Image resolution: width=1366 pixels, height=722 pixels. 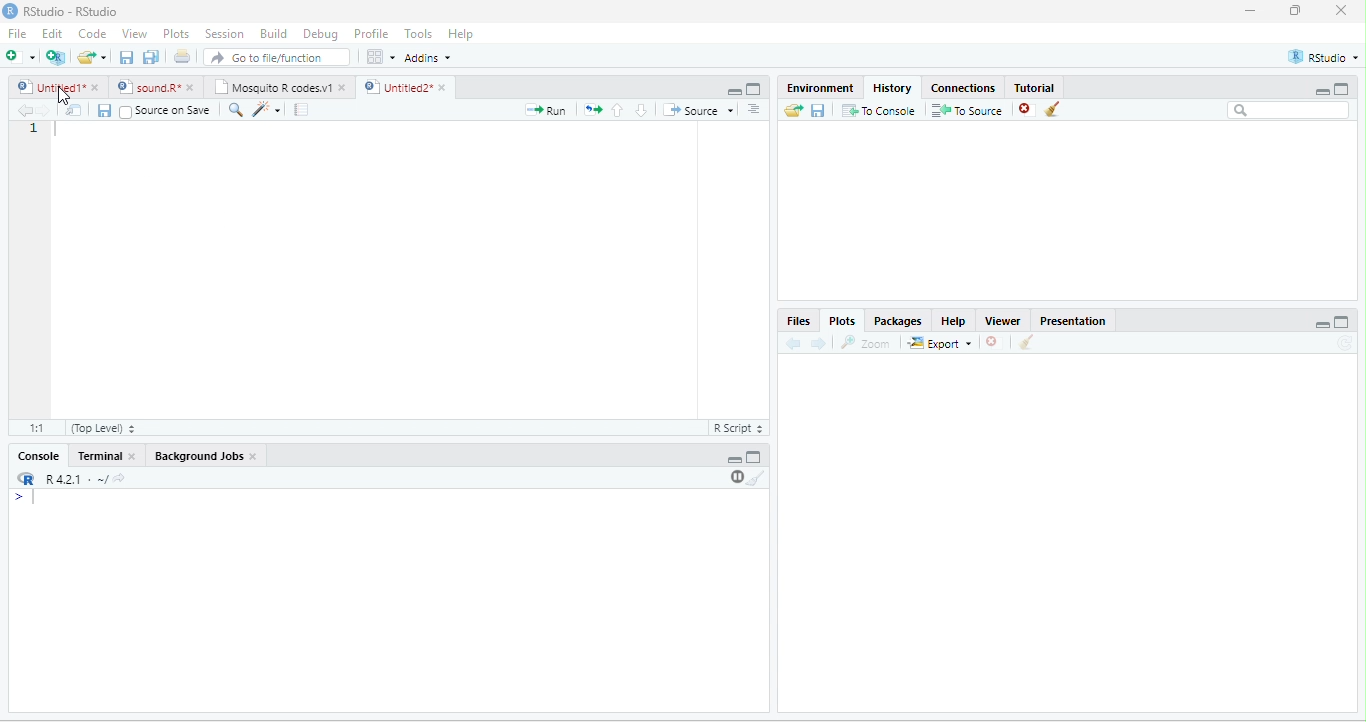 I want to click on Packages, so click(x=898, y=322).